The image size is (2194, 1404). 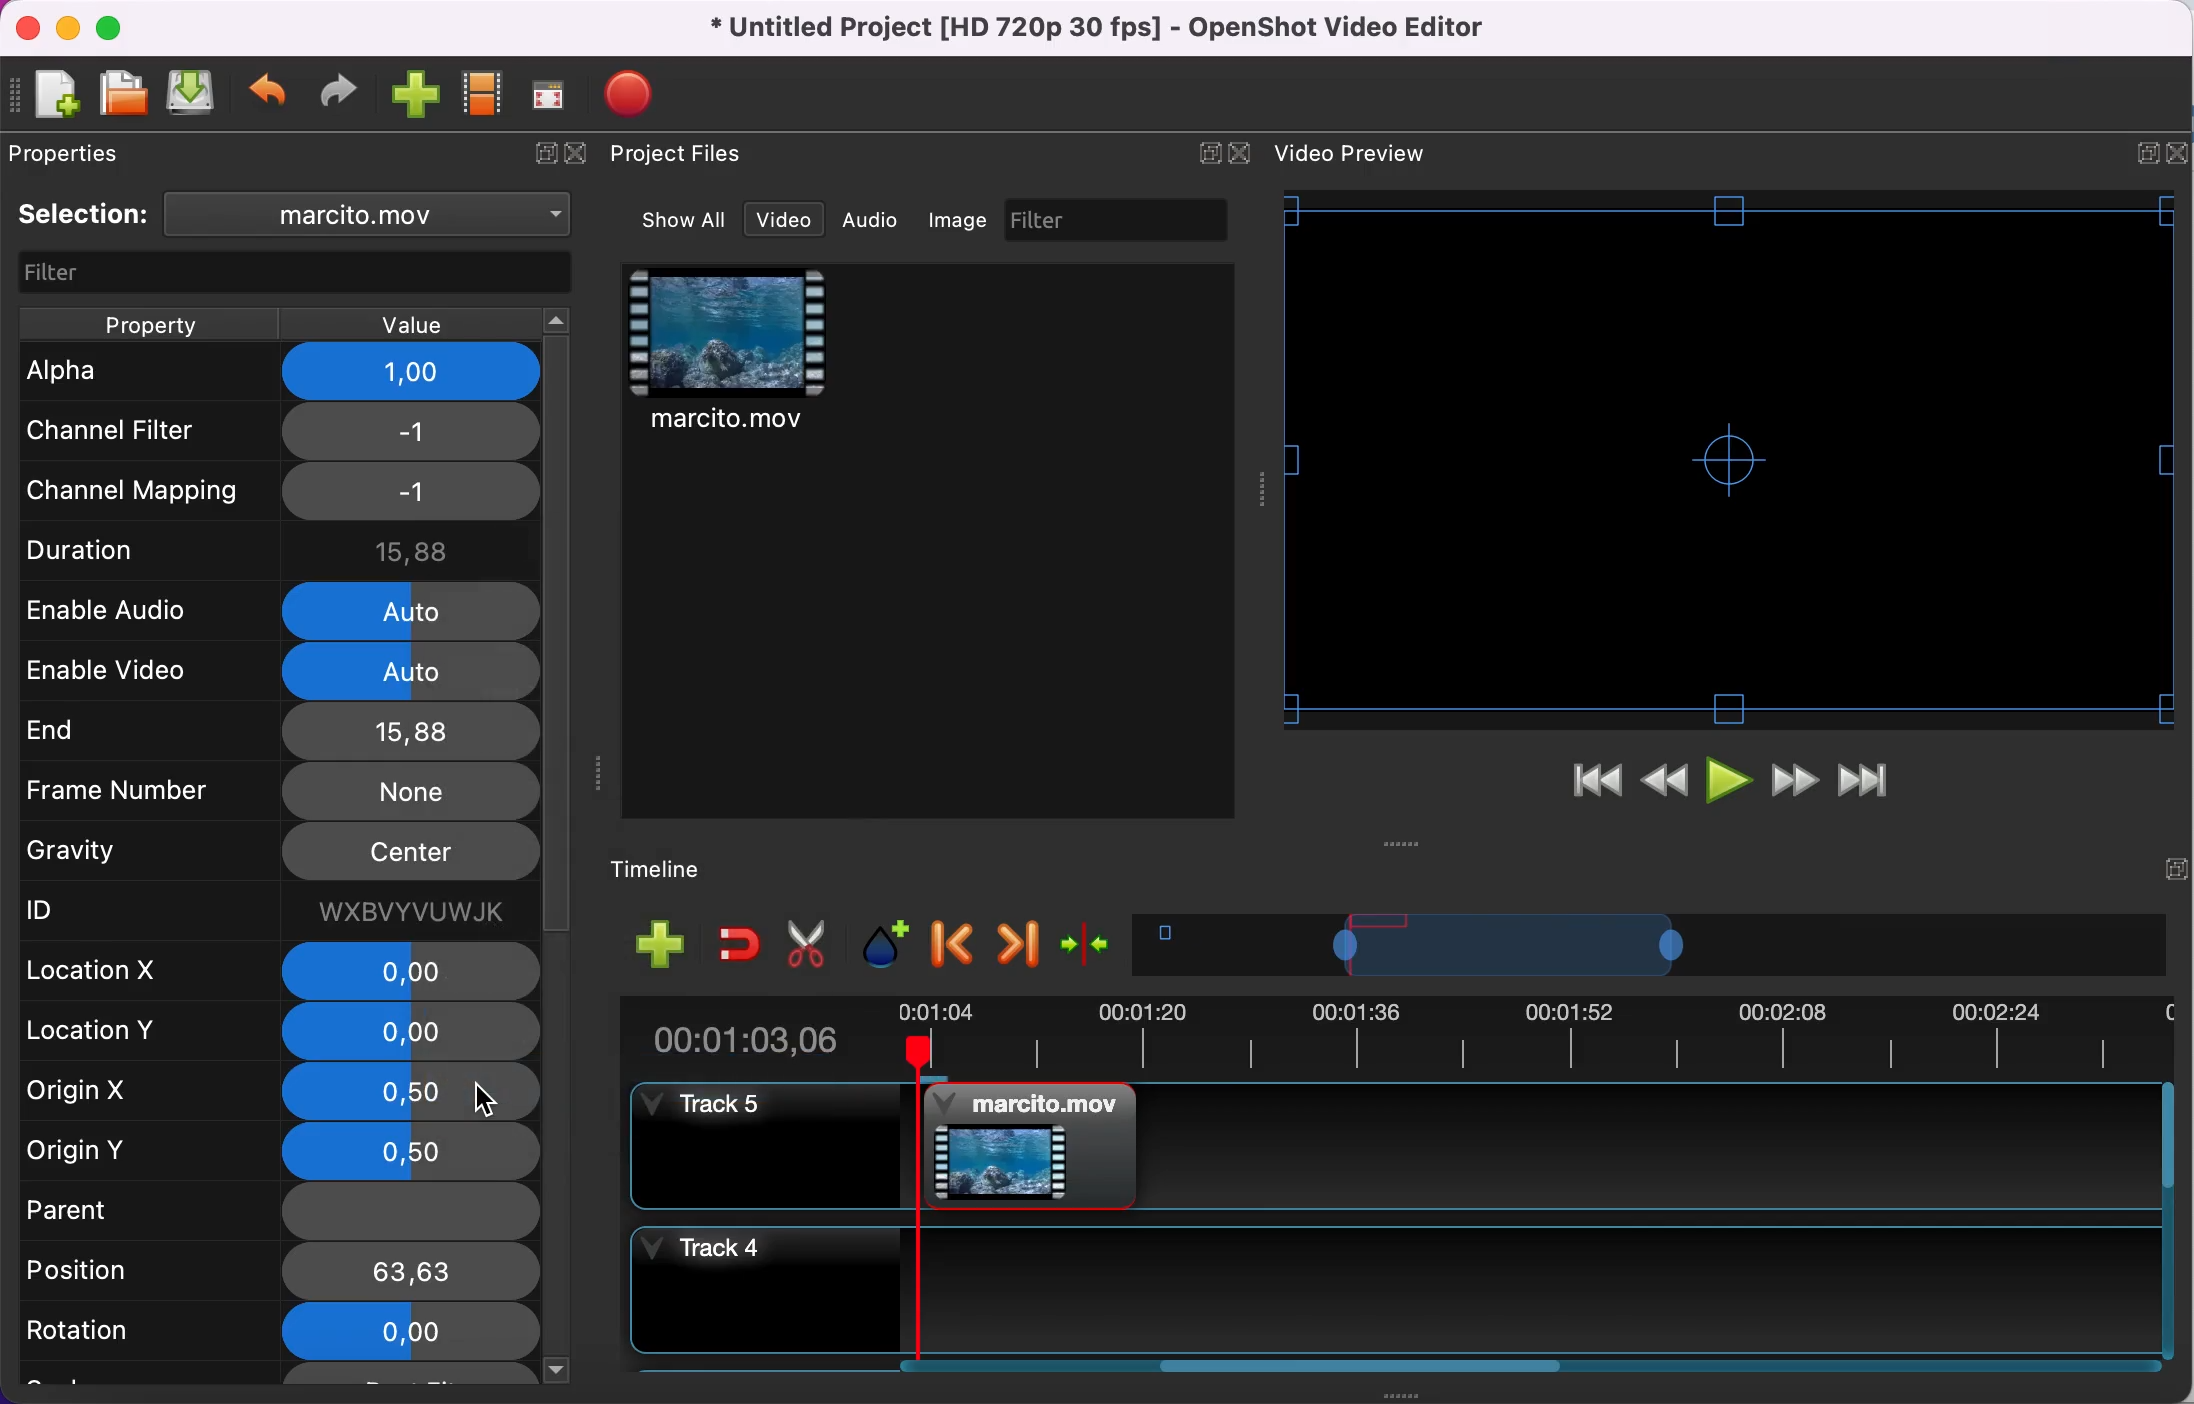 What do you see at coordinates (960, 220) in the screenshot?
I see `image` at bounding box center [960, 220].